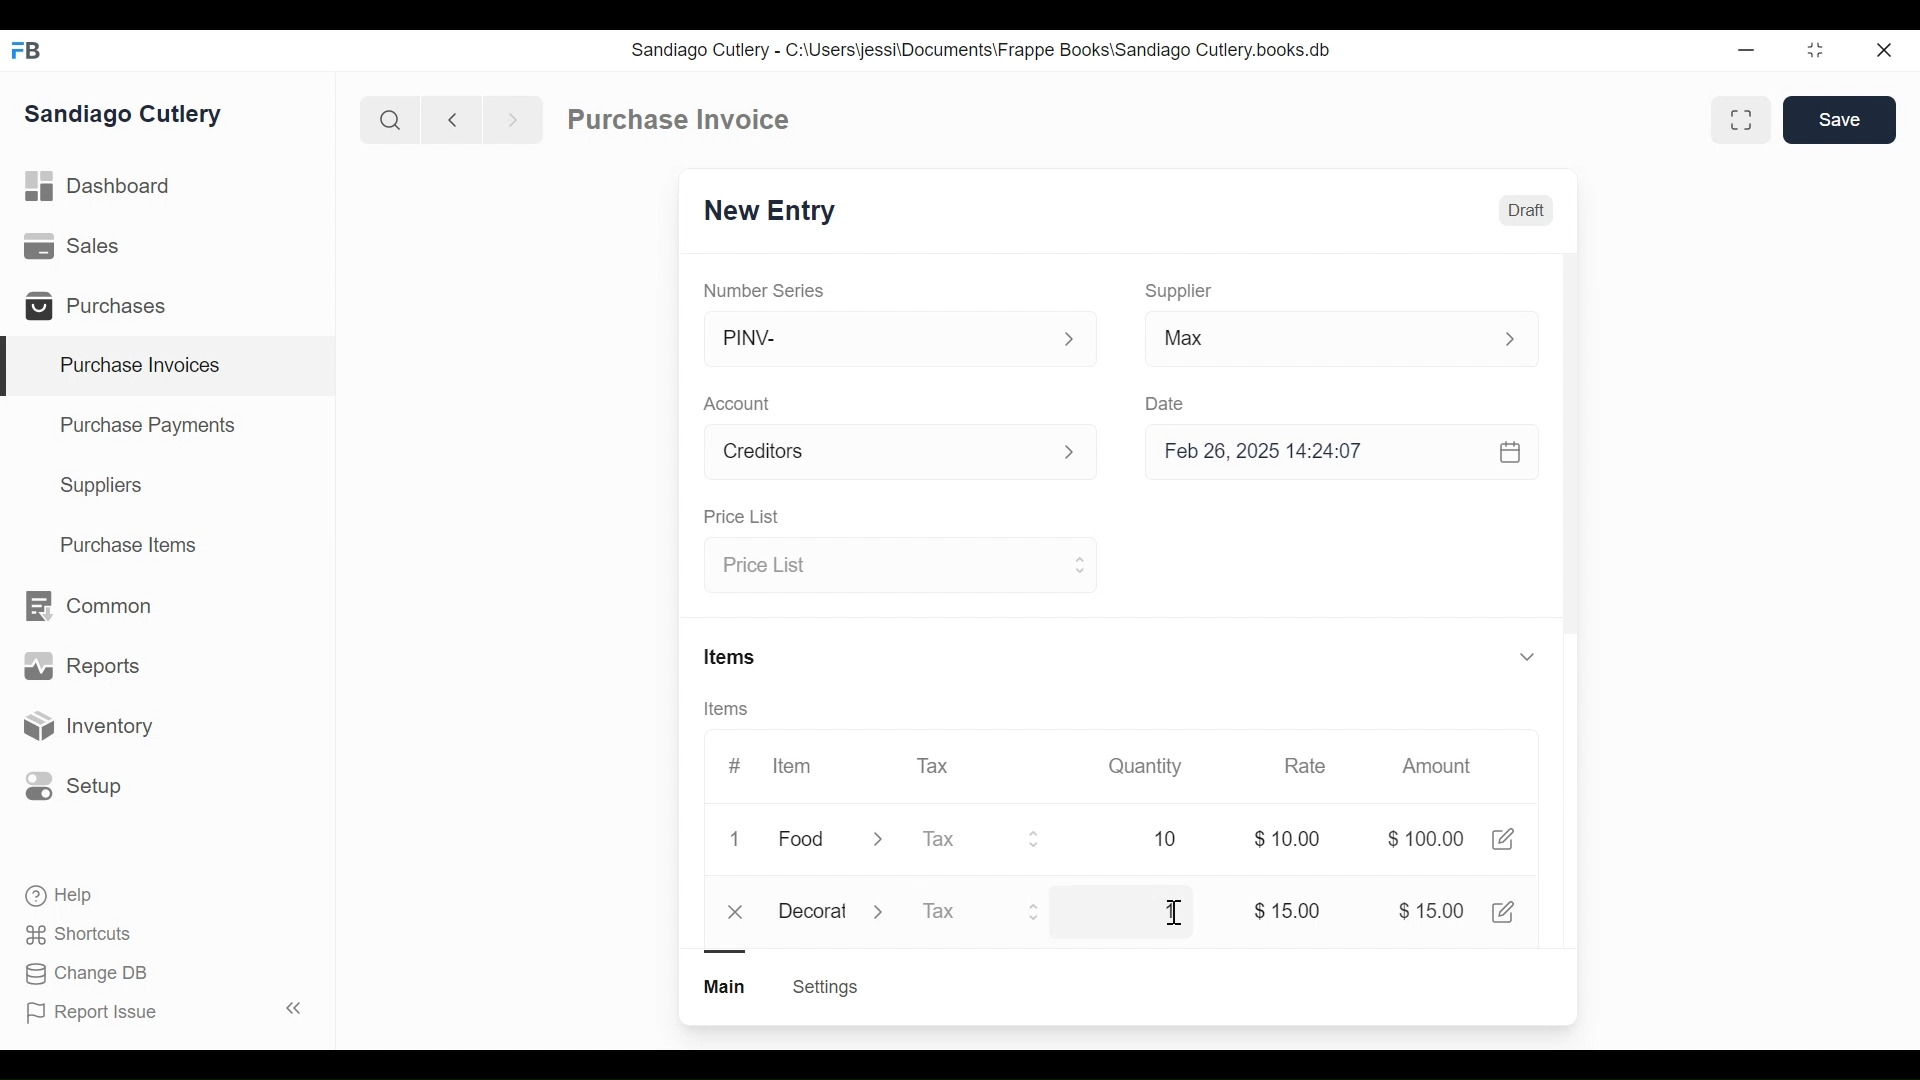 Image resolution: width=1920 pixels, height=1080 pixels. Describe the element at coordinates (1035, 839) in the screenshot. I see `Expand` at that location.